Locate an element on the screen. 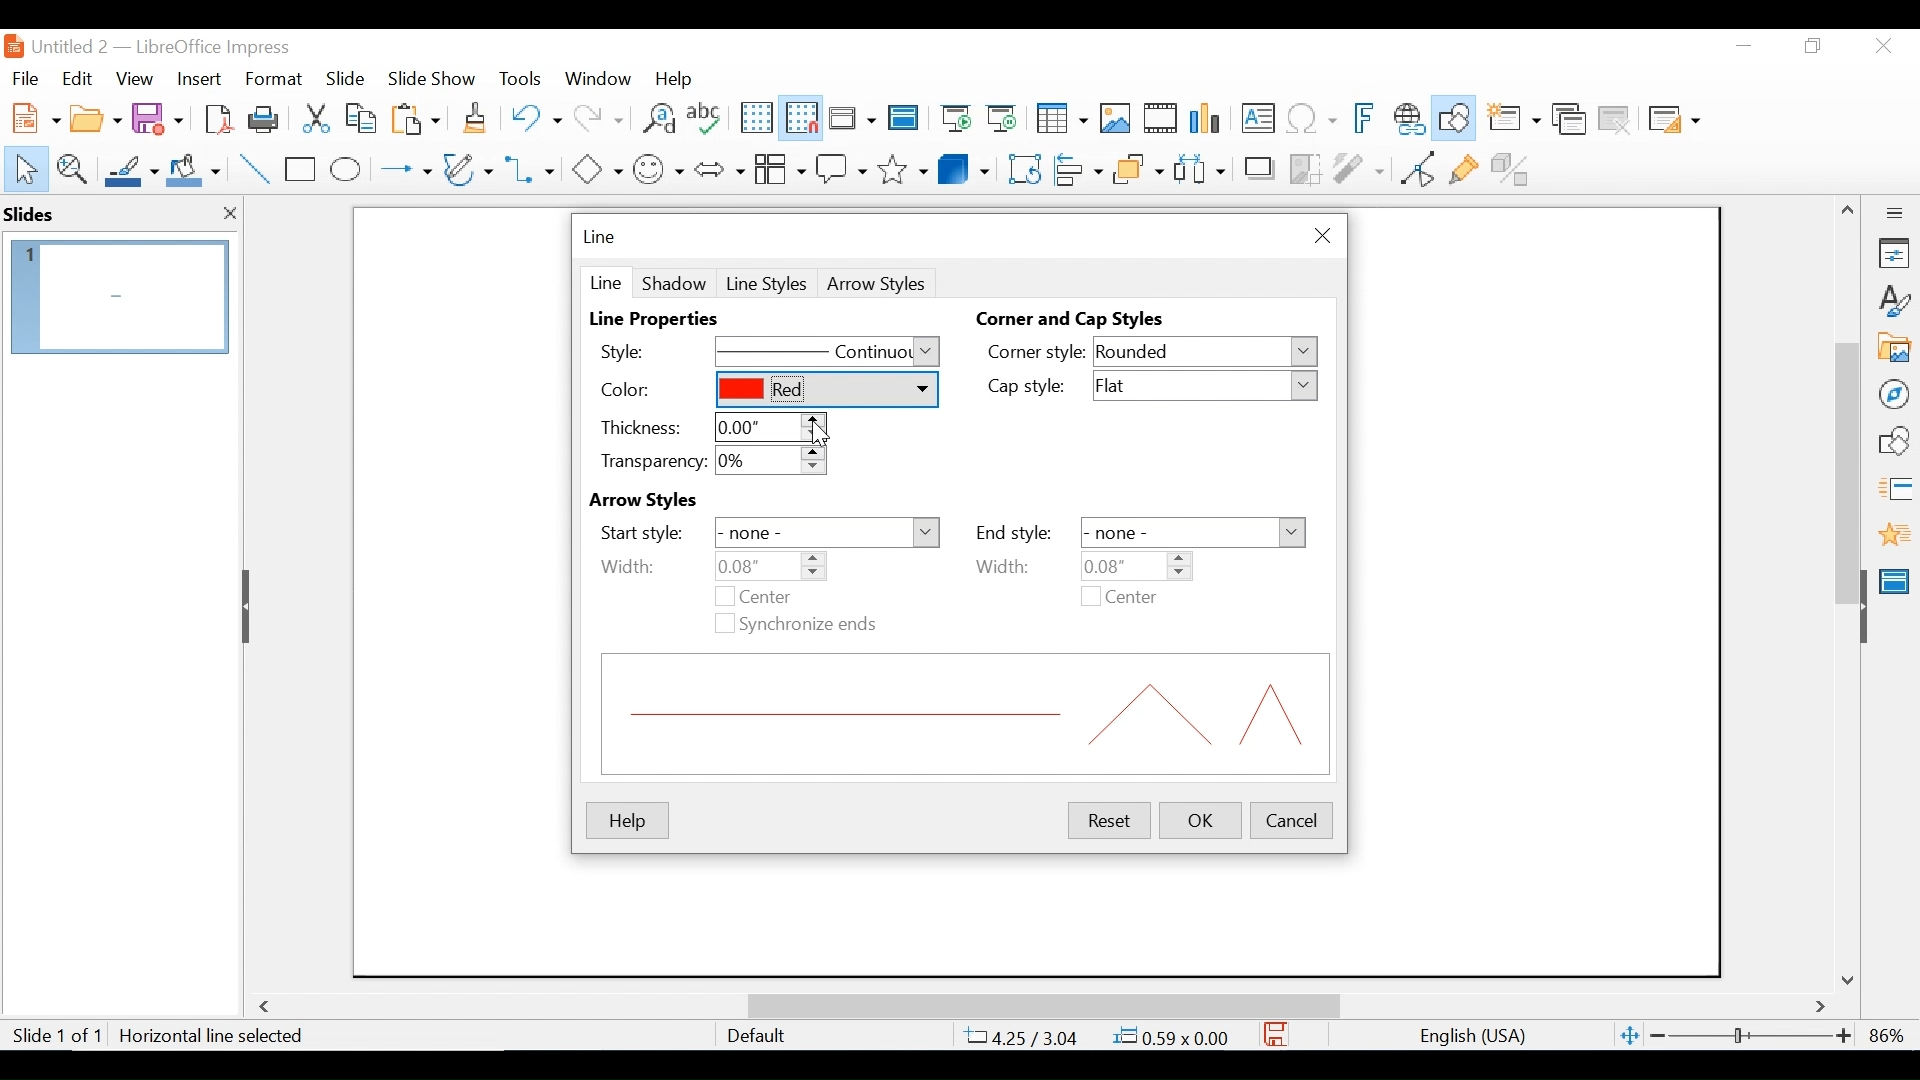 The height and width of the screenshot is (1080, 1920). Line menu is located at coordinates (601, 237).